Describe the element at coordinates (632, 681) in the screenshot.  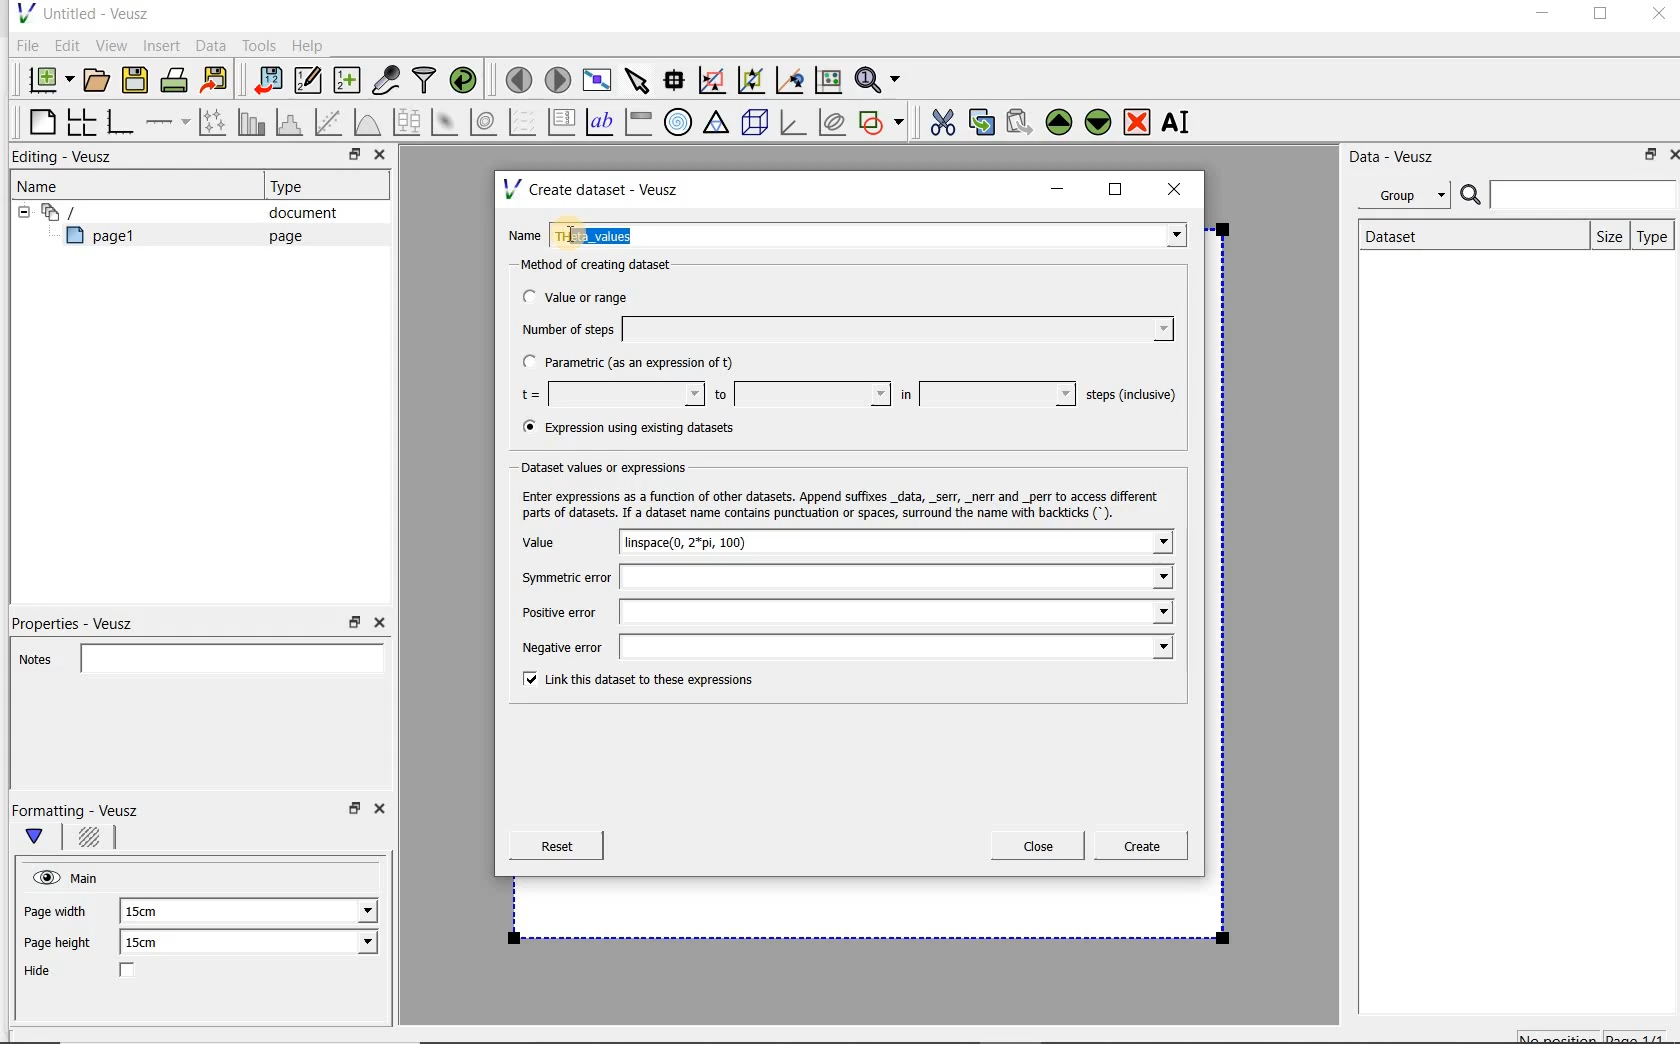
I see `Link this dataset to these expressions` at that location.